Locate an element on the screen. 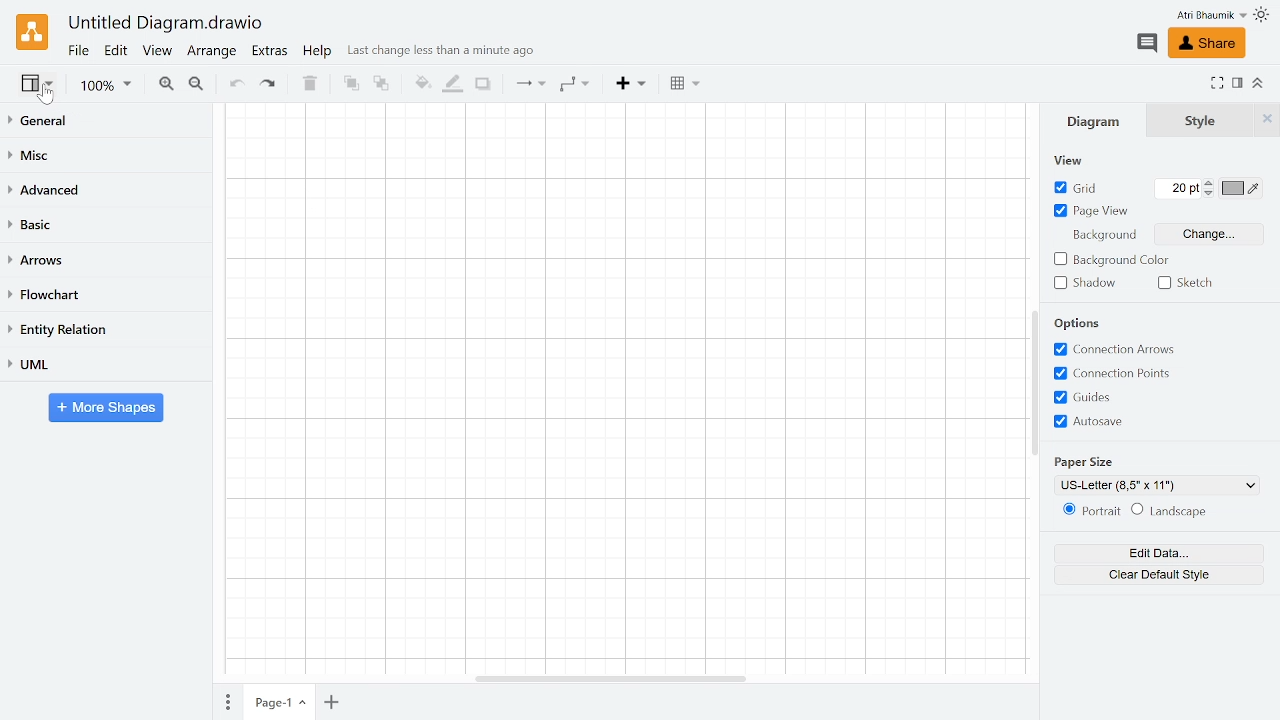 Image resolution: width=1280 pixels, height=720 pixels. Table is located at coordinates (682, 83).